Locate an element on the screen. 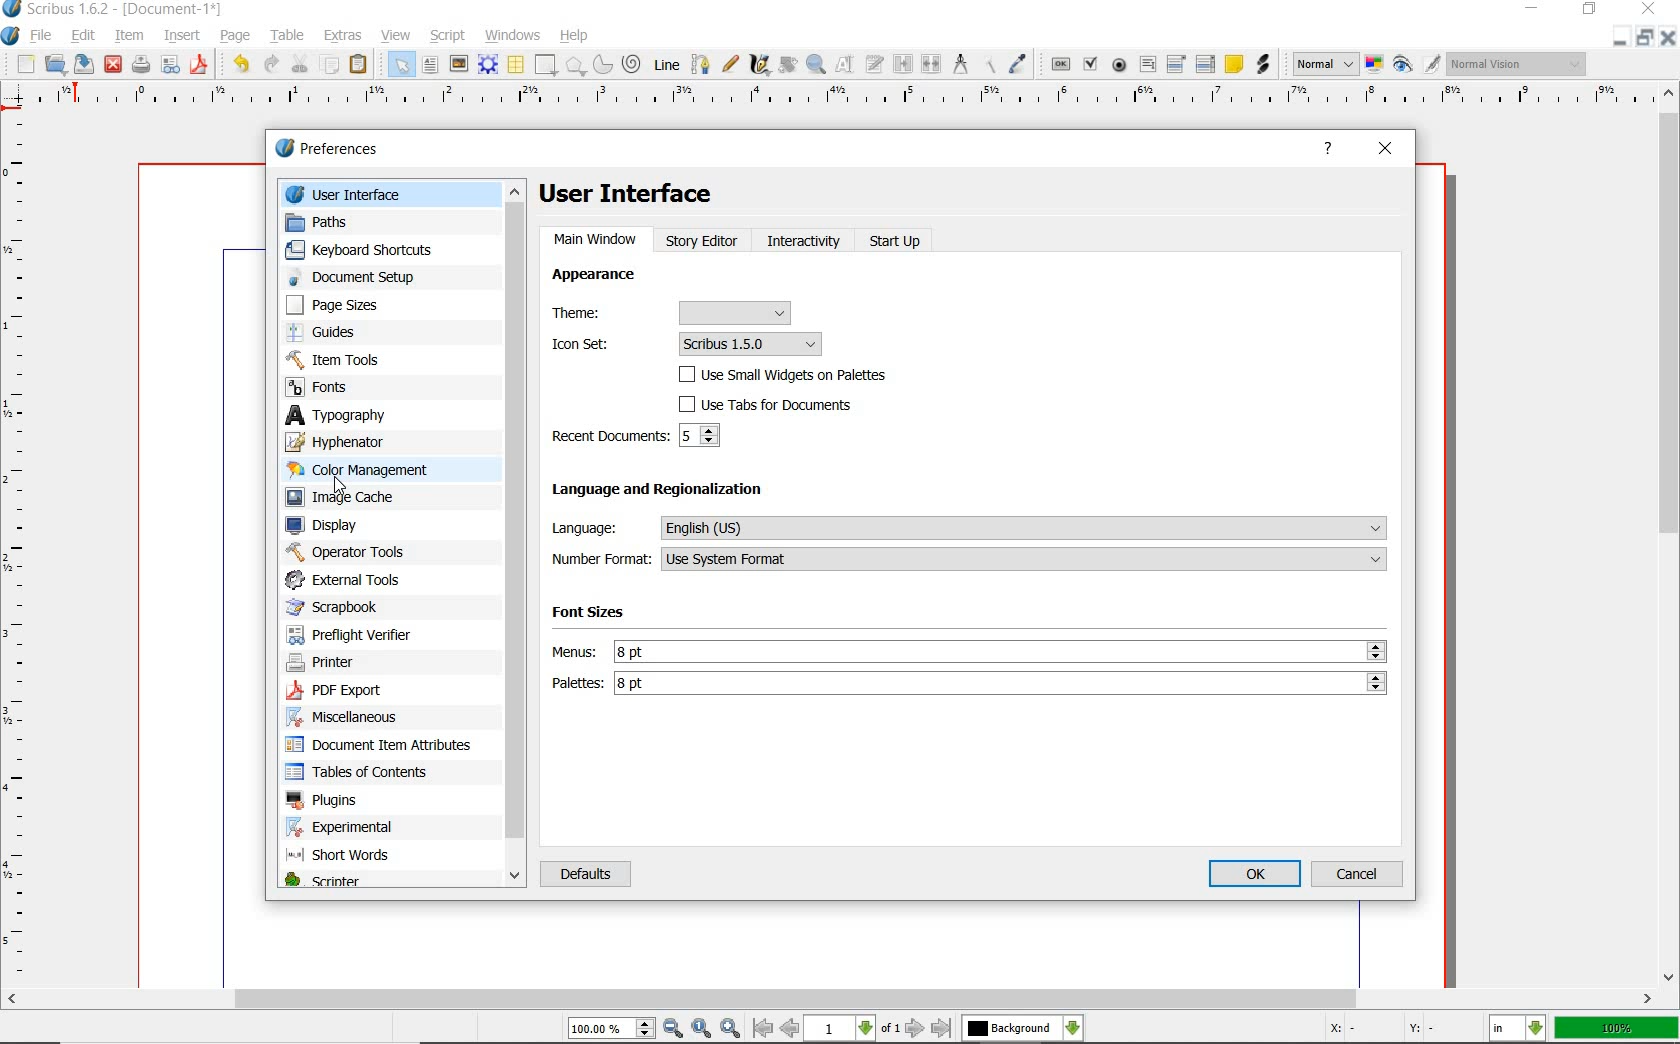 This screenshot has height=1044, width=1680. scrollbar is located at coordinates (829, 999).